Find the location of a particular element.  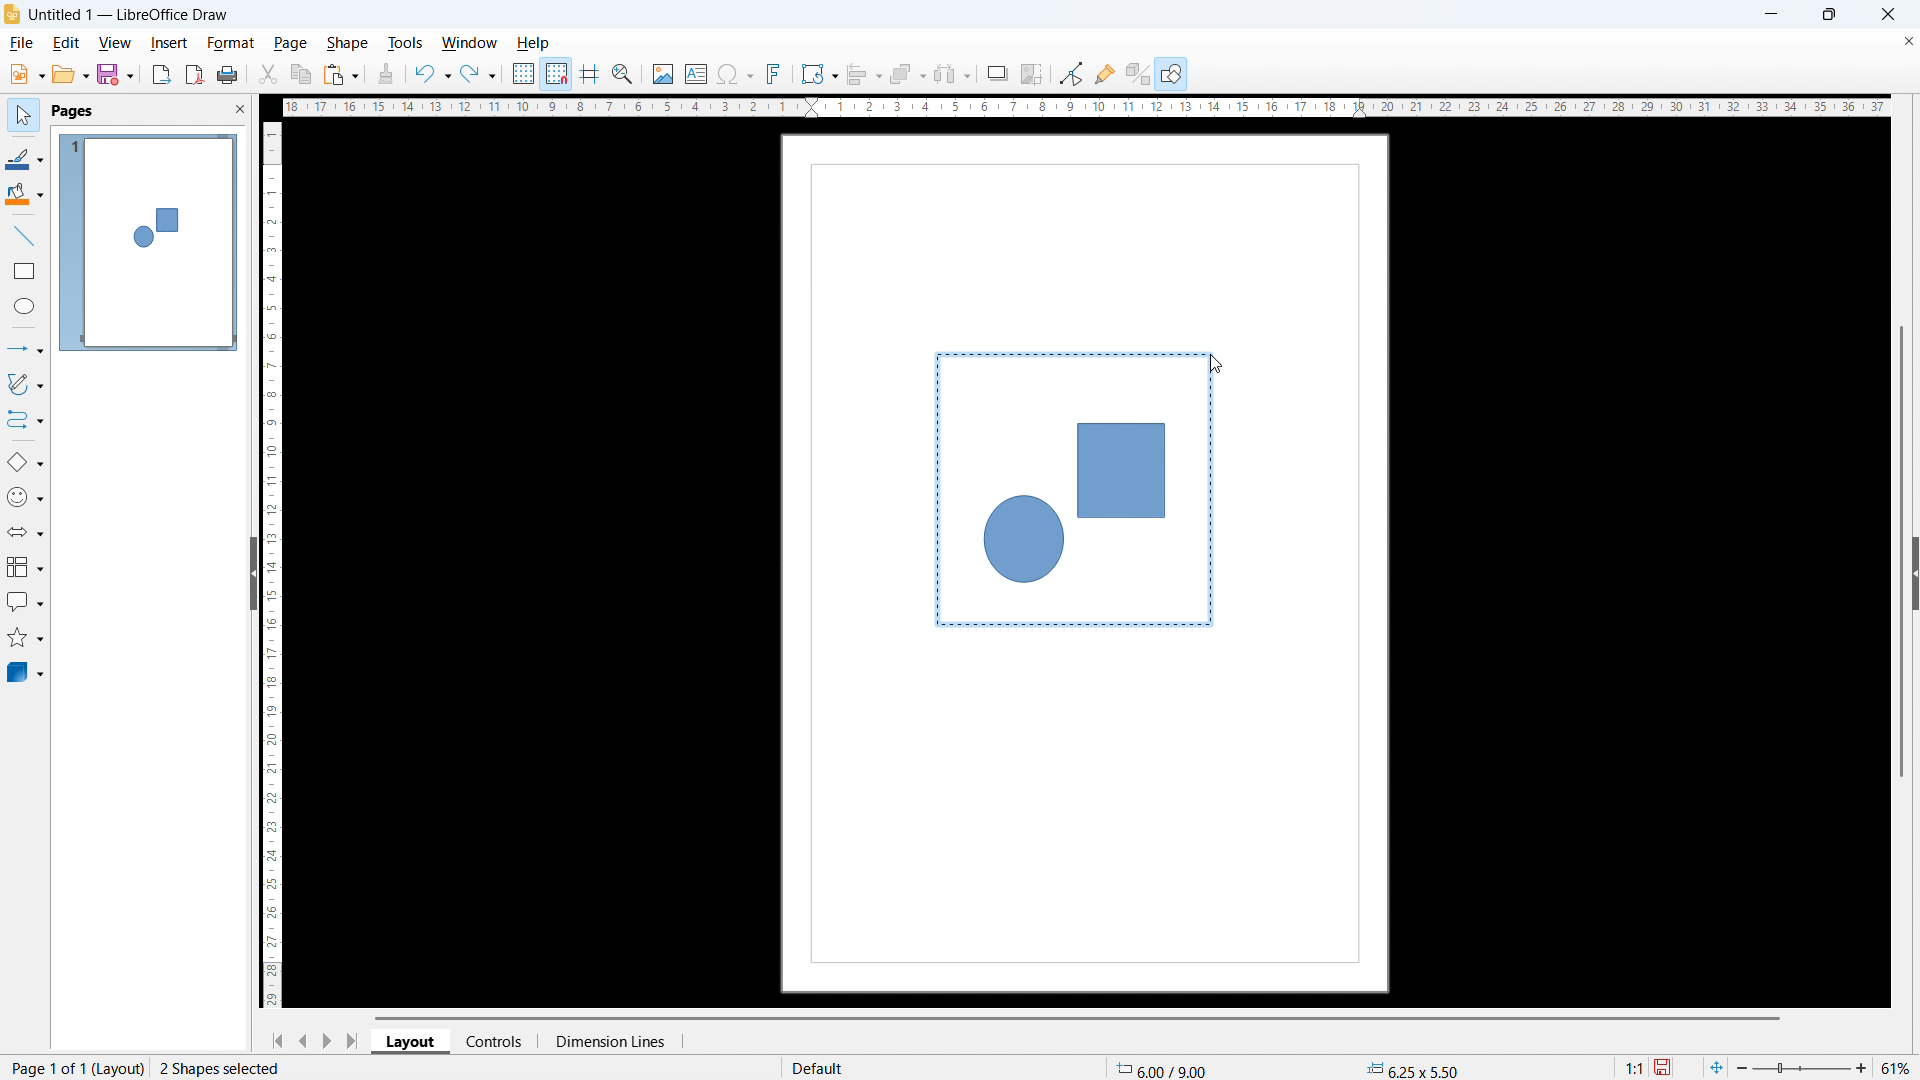

close is located at coordinates (1889, 14).